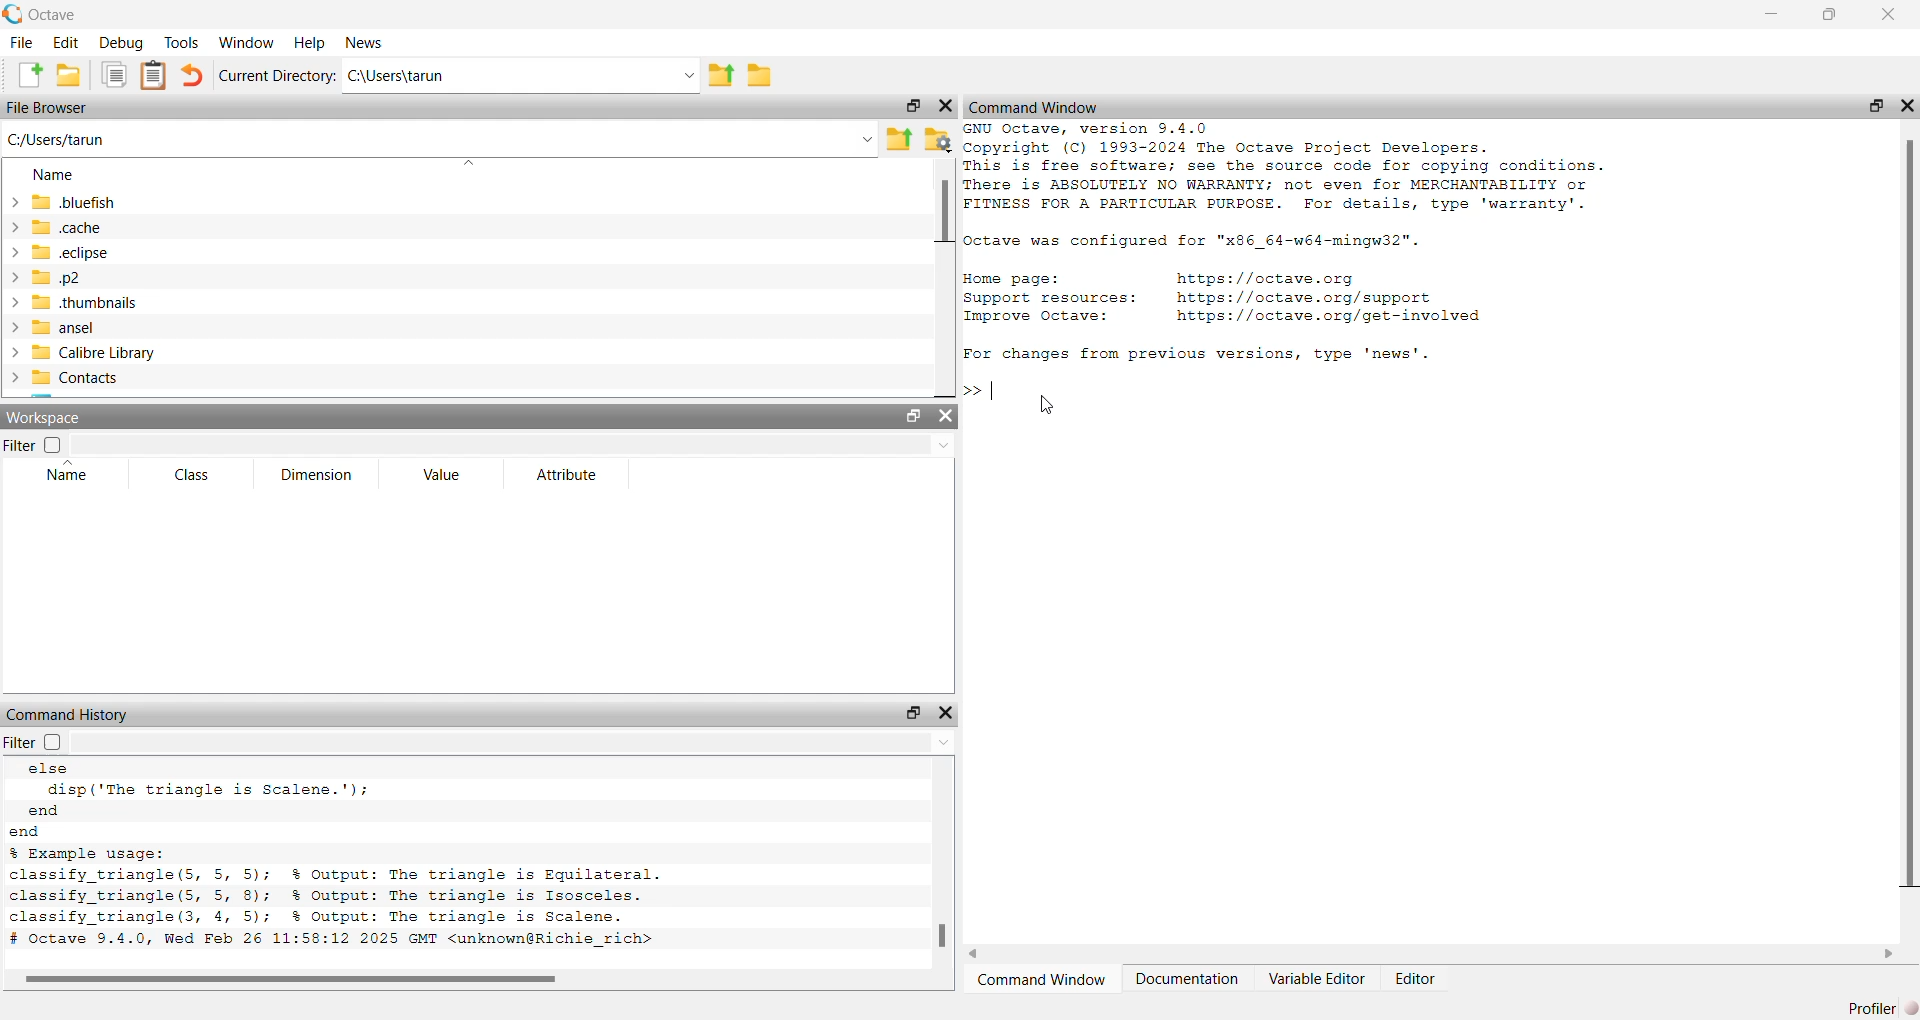  What do you see at coordinates (73, 252) in the screenshot?
I see `.eclipse` at bounding box center [73, 252].